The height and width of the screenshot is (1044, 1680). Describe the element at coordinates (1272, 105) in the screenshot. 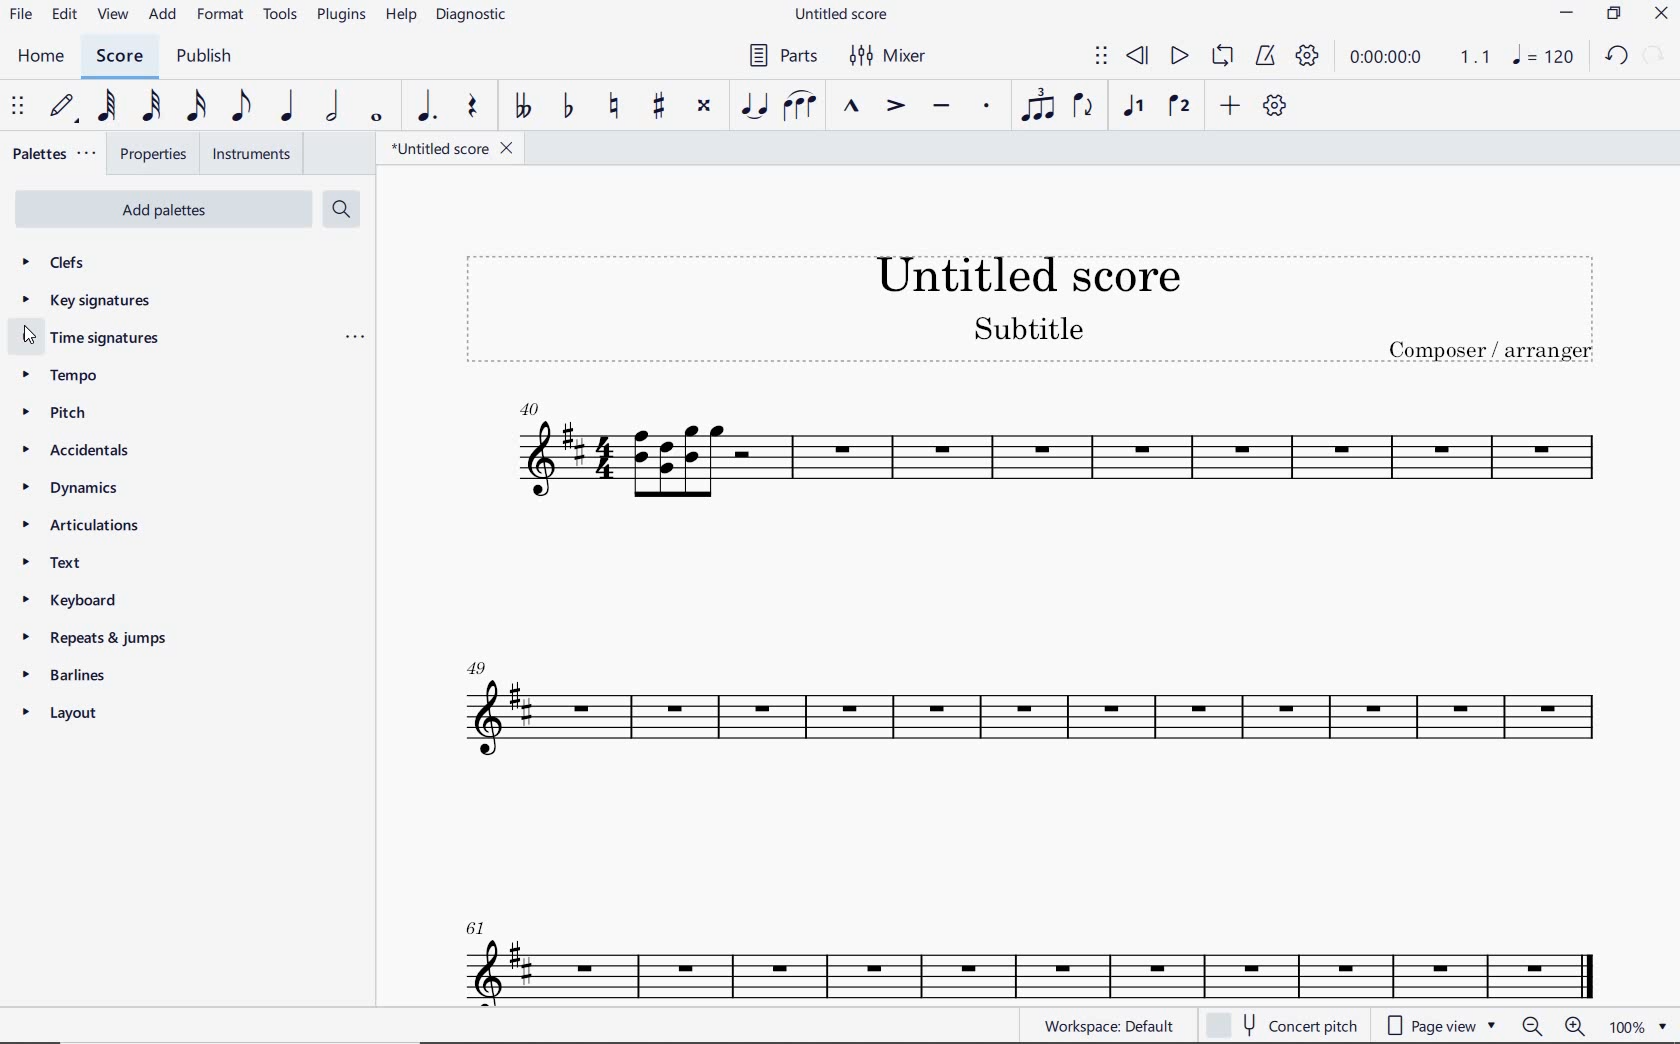

I see `CUSTOMIZE TOOLBAR` at that location.